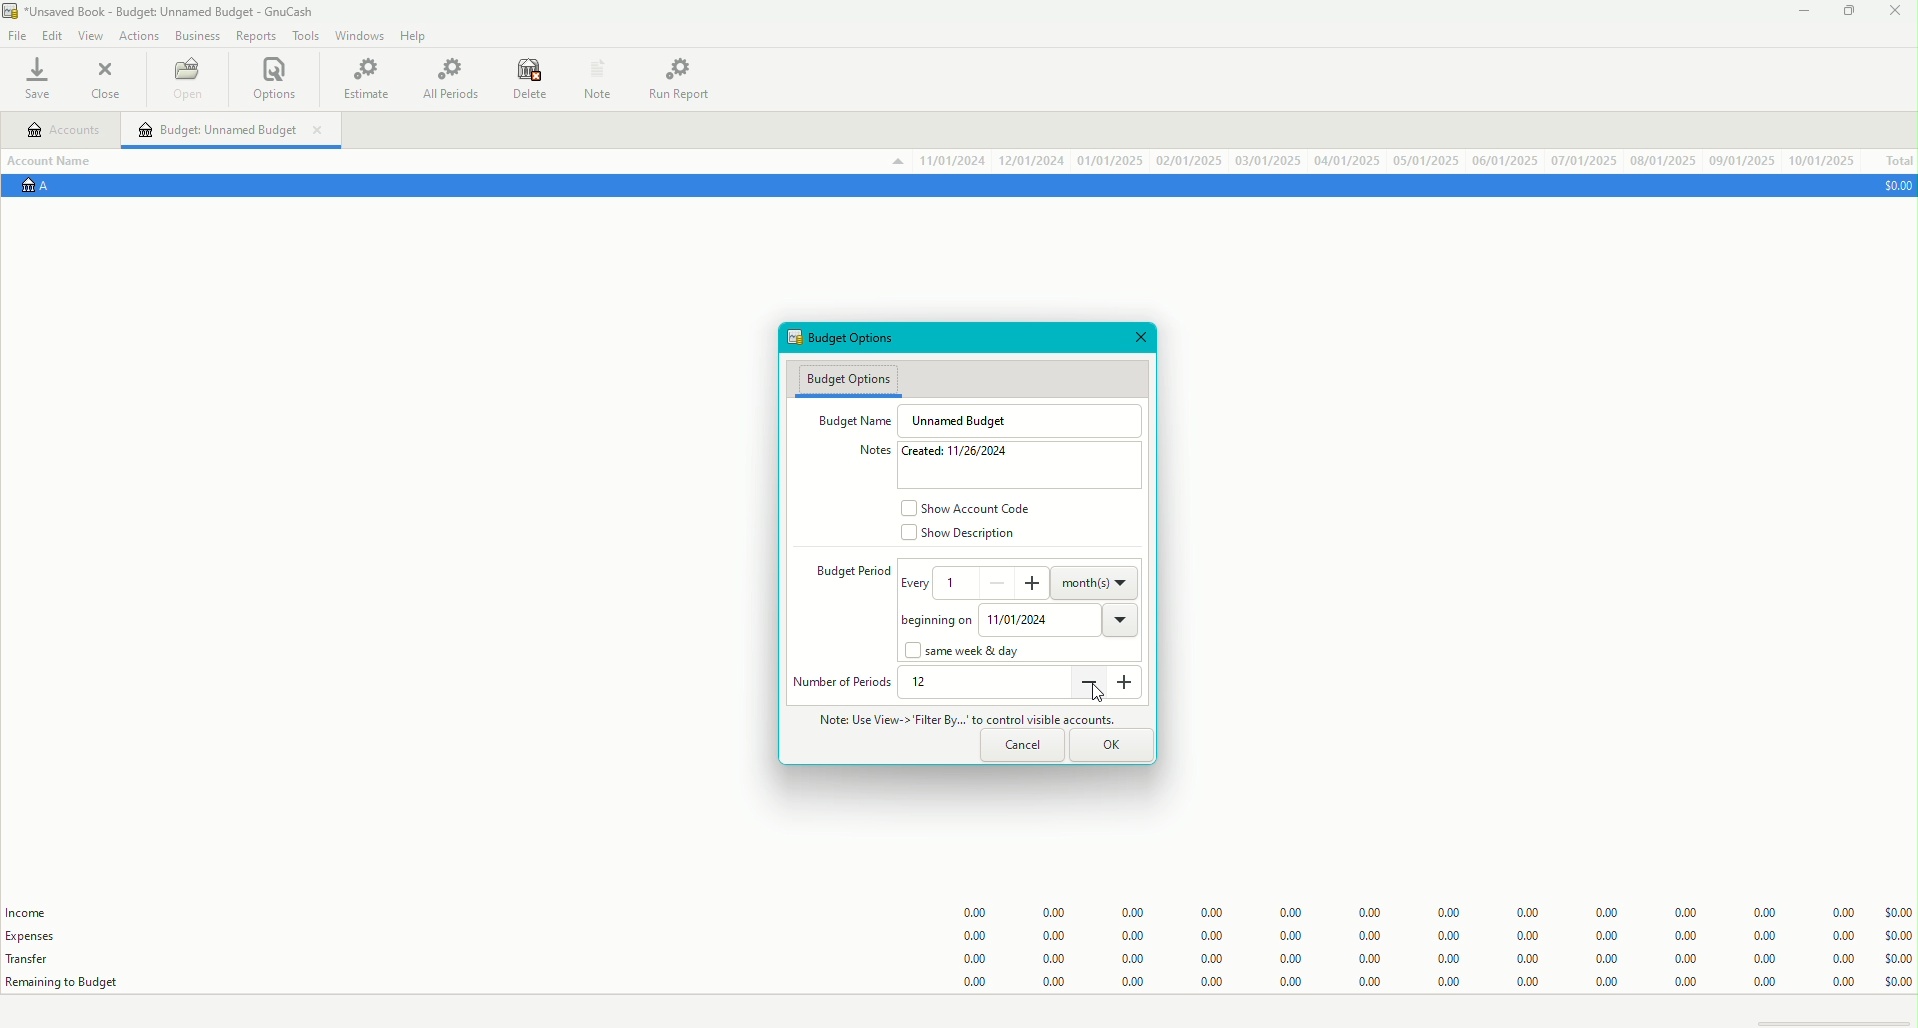  Describe the element at coordinates (30, 913) in the screenshot. I see `Income` at that location.